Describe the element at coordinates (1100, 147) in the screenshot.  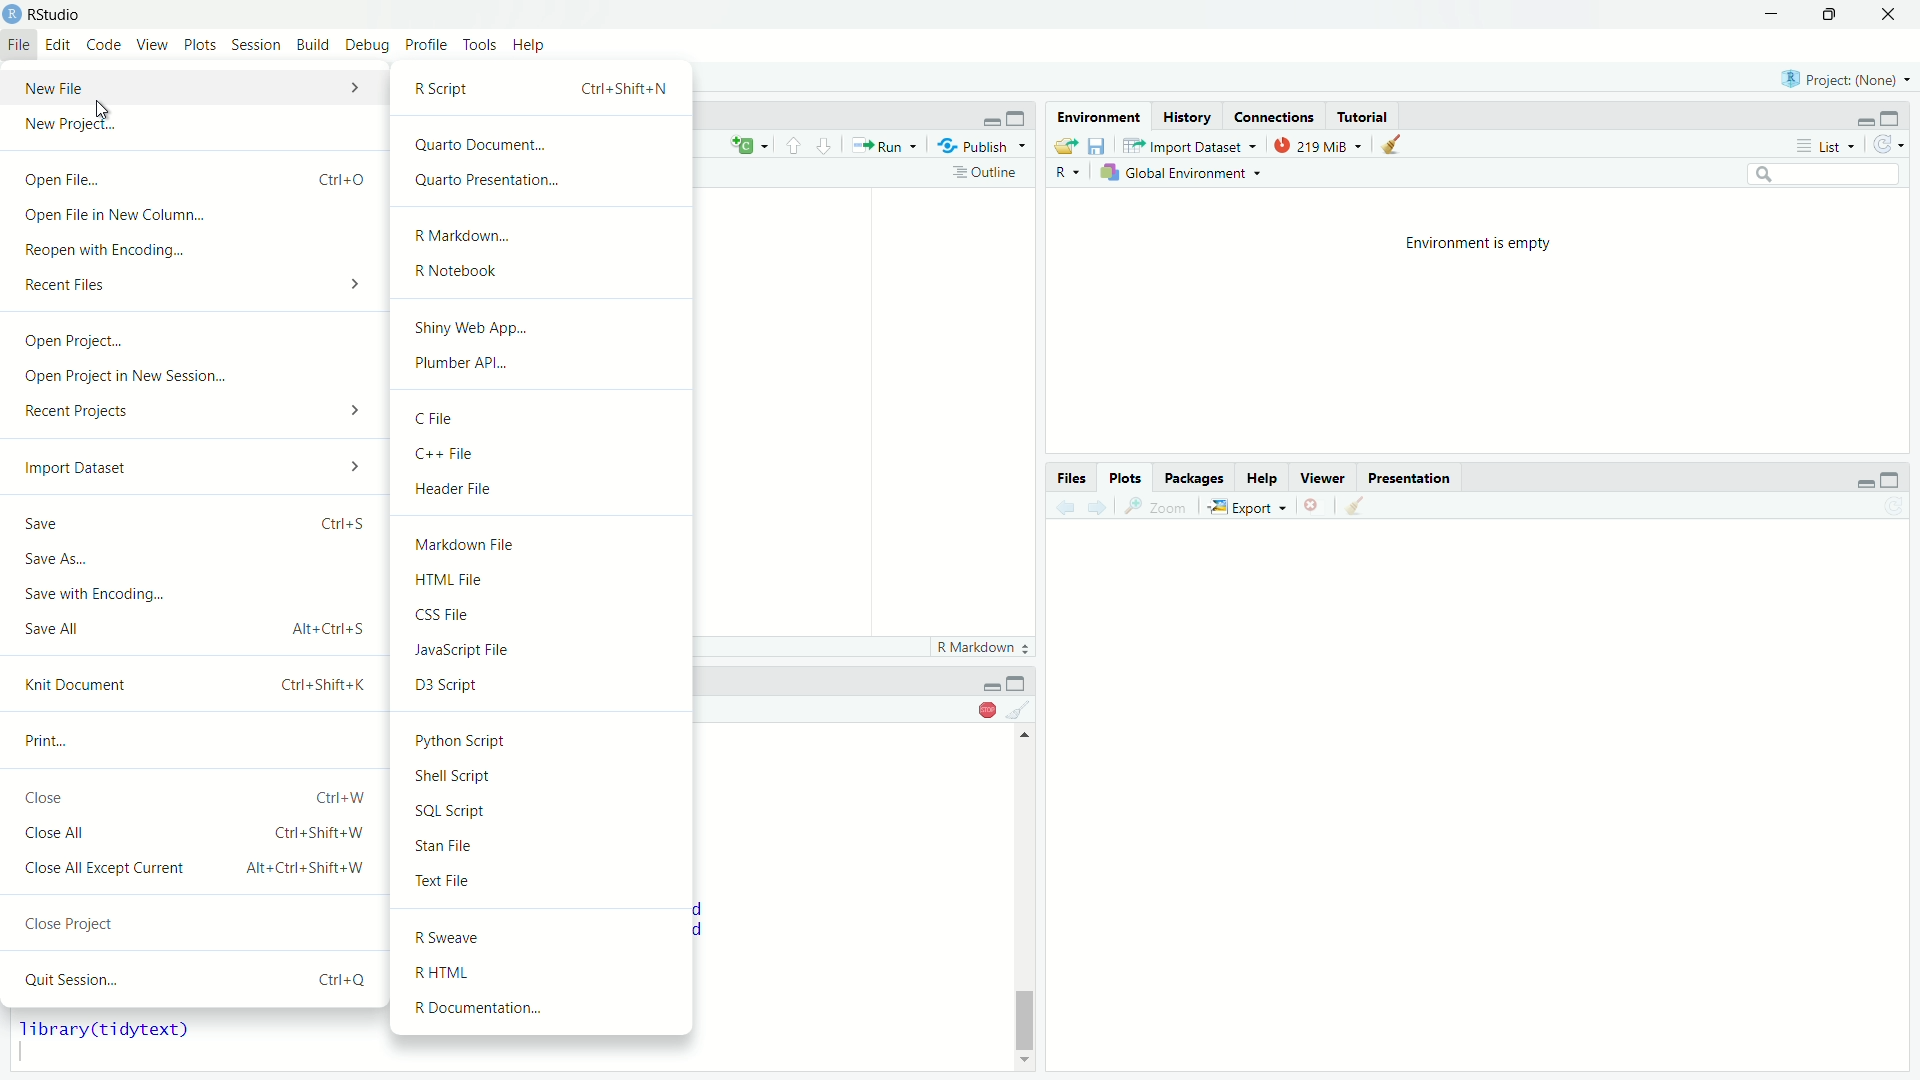
I see `save workspace as` at that location.